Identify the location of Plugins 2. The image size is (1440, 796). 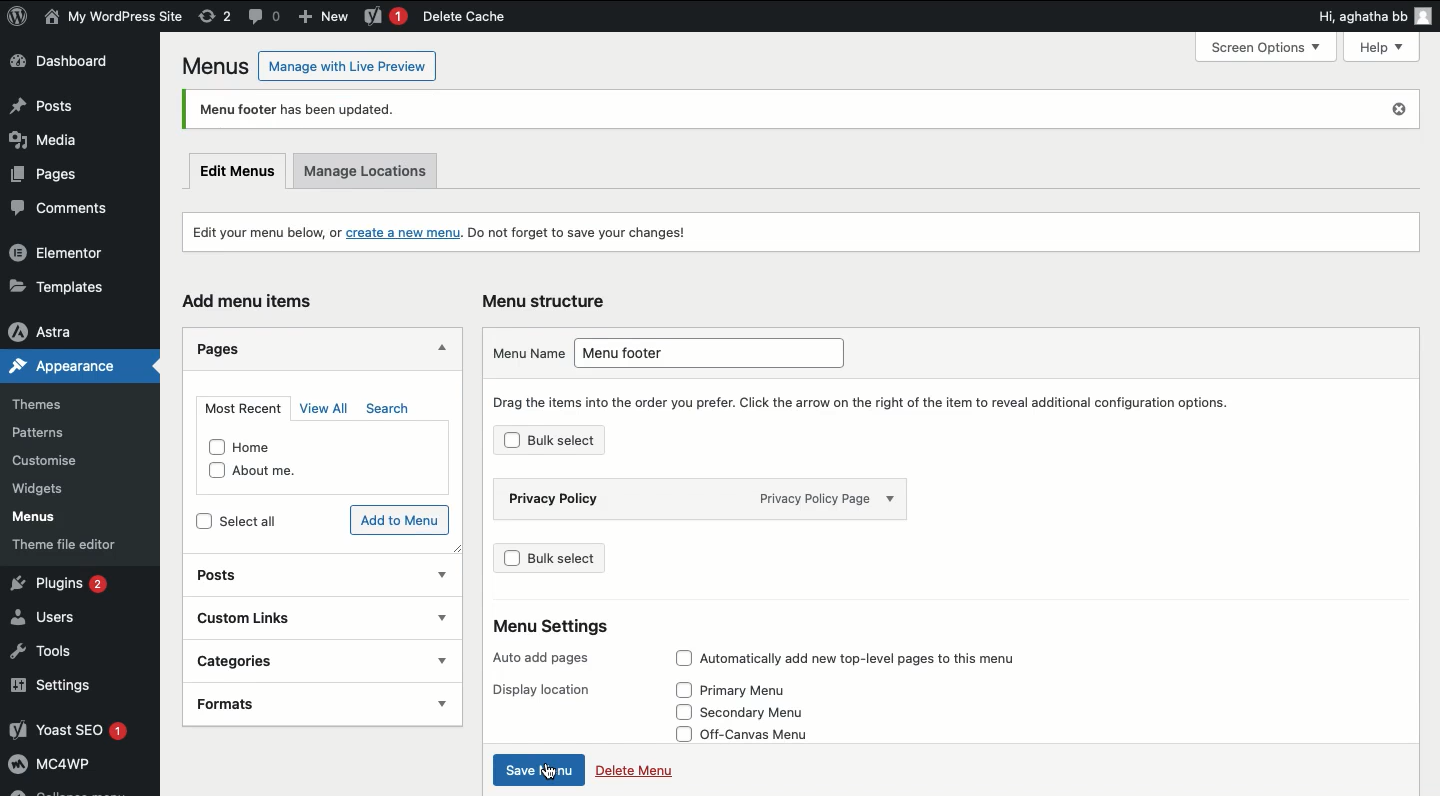
(75, 584).